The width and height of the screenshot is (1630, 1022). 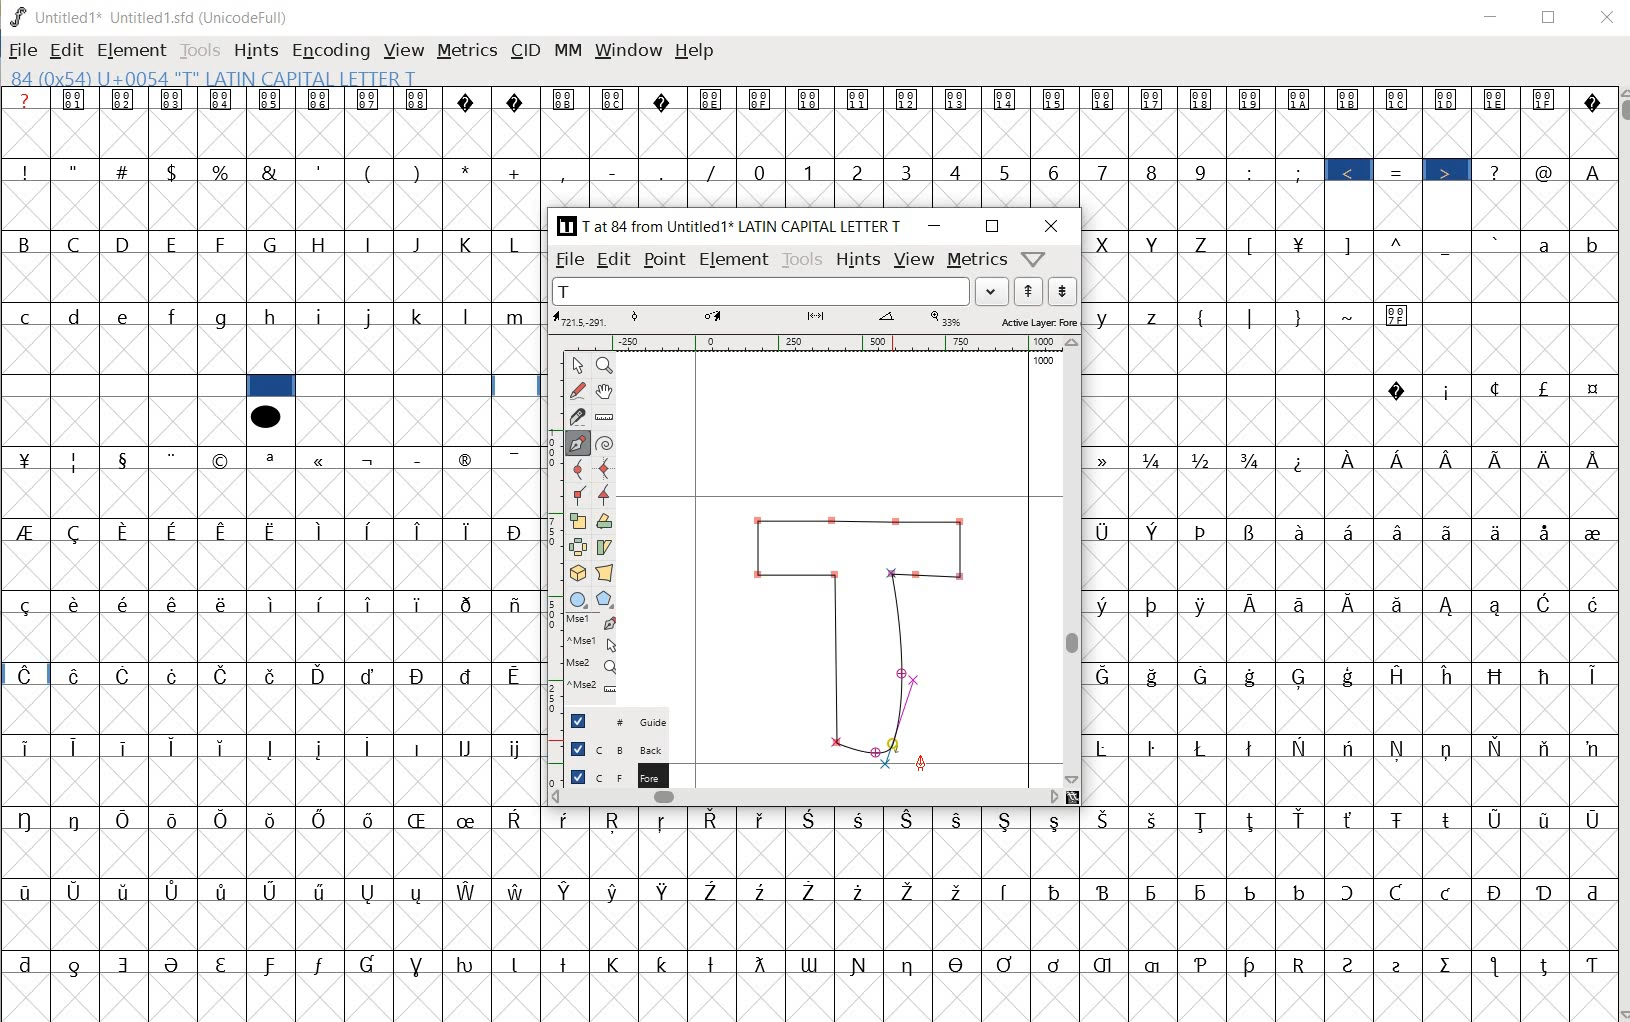 What do you see at coordinates (615, 99) in the screenshot?
I see `Symbol` at bounding box center [615, 99].